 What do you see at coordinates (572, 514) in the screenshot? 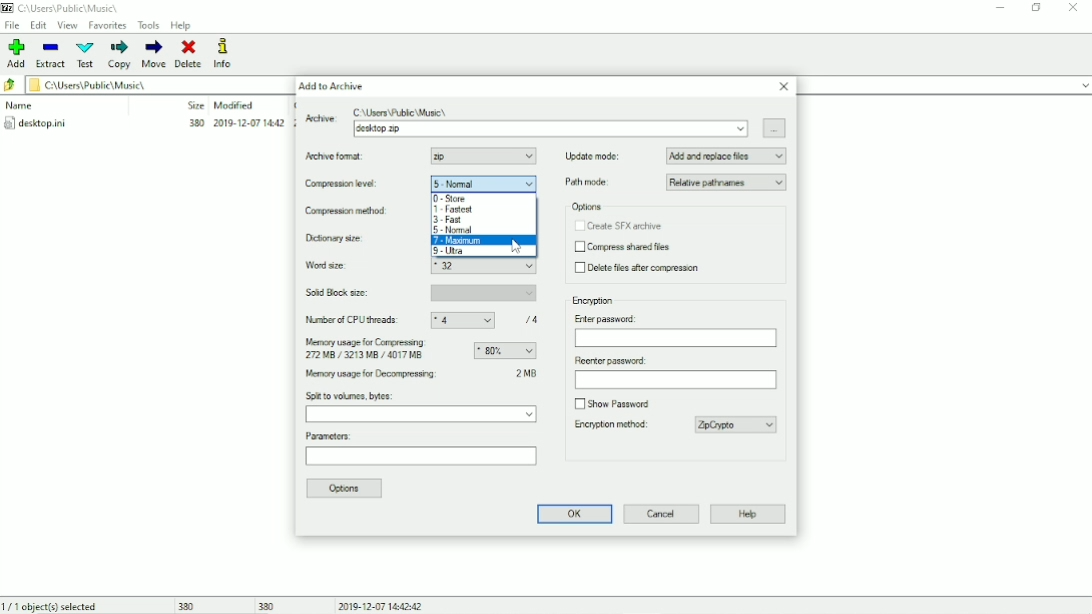
I see `OK` at bounding box center [572, 514].